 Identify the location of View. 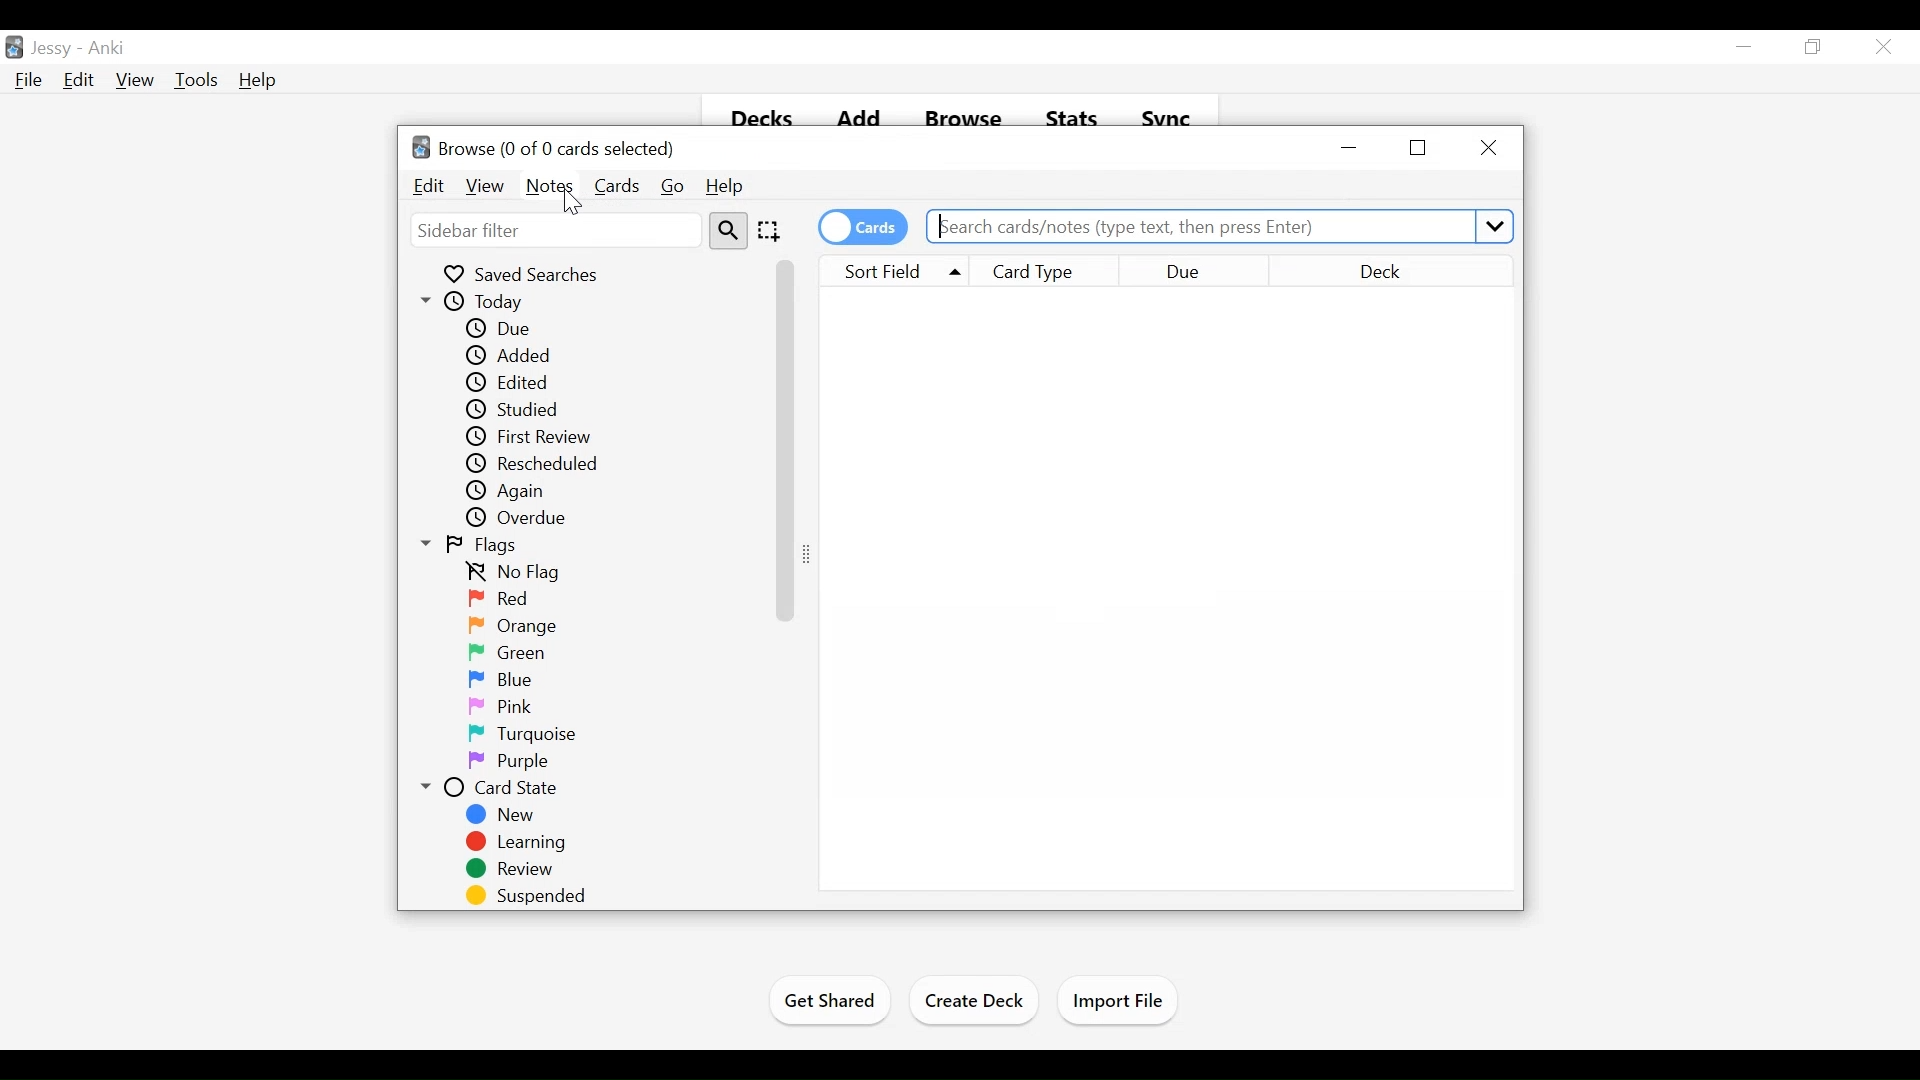
(135, 80).